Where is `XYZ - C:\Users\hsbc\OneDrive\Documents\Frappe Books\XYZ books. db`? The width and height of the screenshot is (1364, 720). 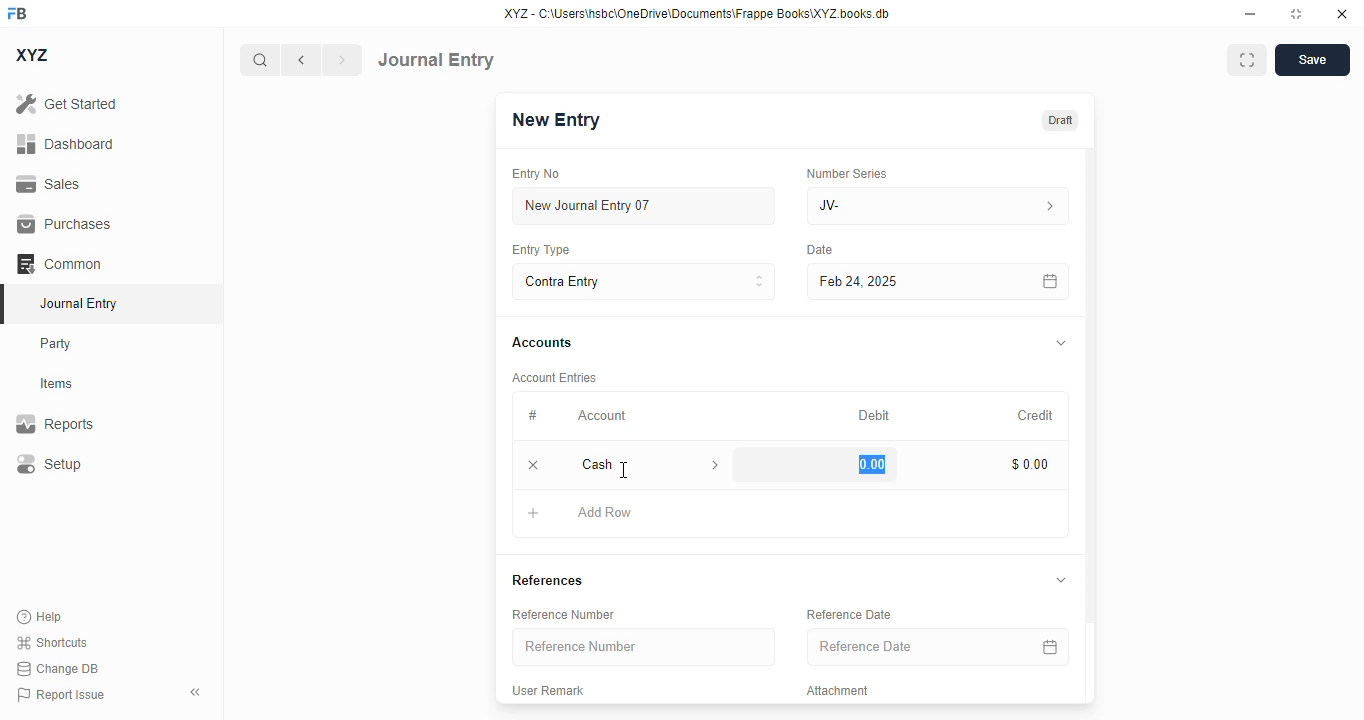 XYZ - C:\Users\hsbc\OneDrive\Documents\Frappe Books\XYZ books. db is located at coordinates (697, 14).